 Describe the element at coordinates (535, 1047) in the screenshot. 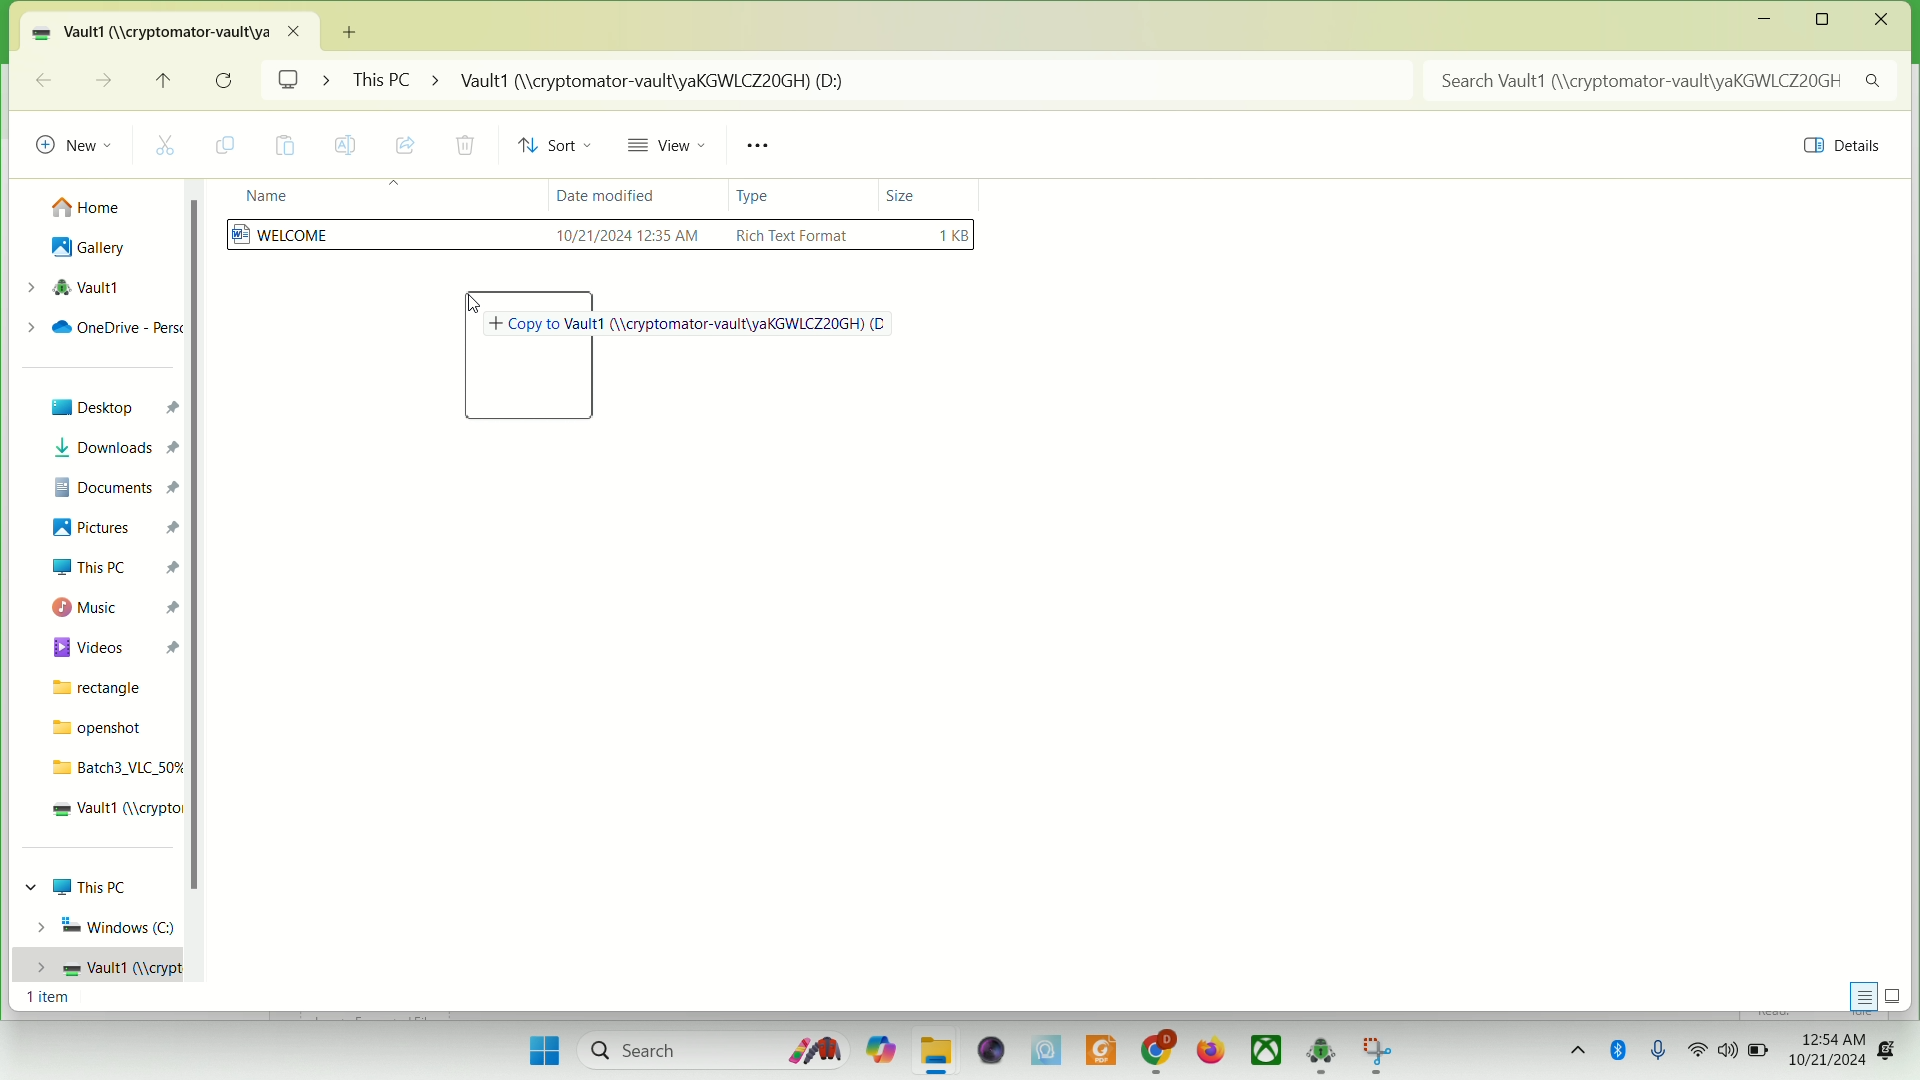

I see `start` at that location.